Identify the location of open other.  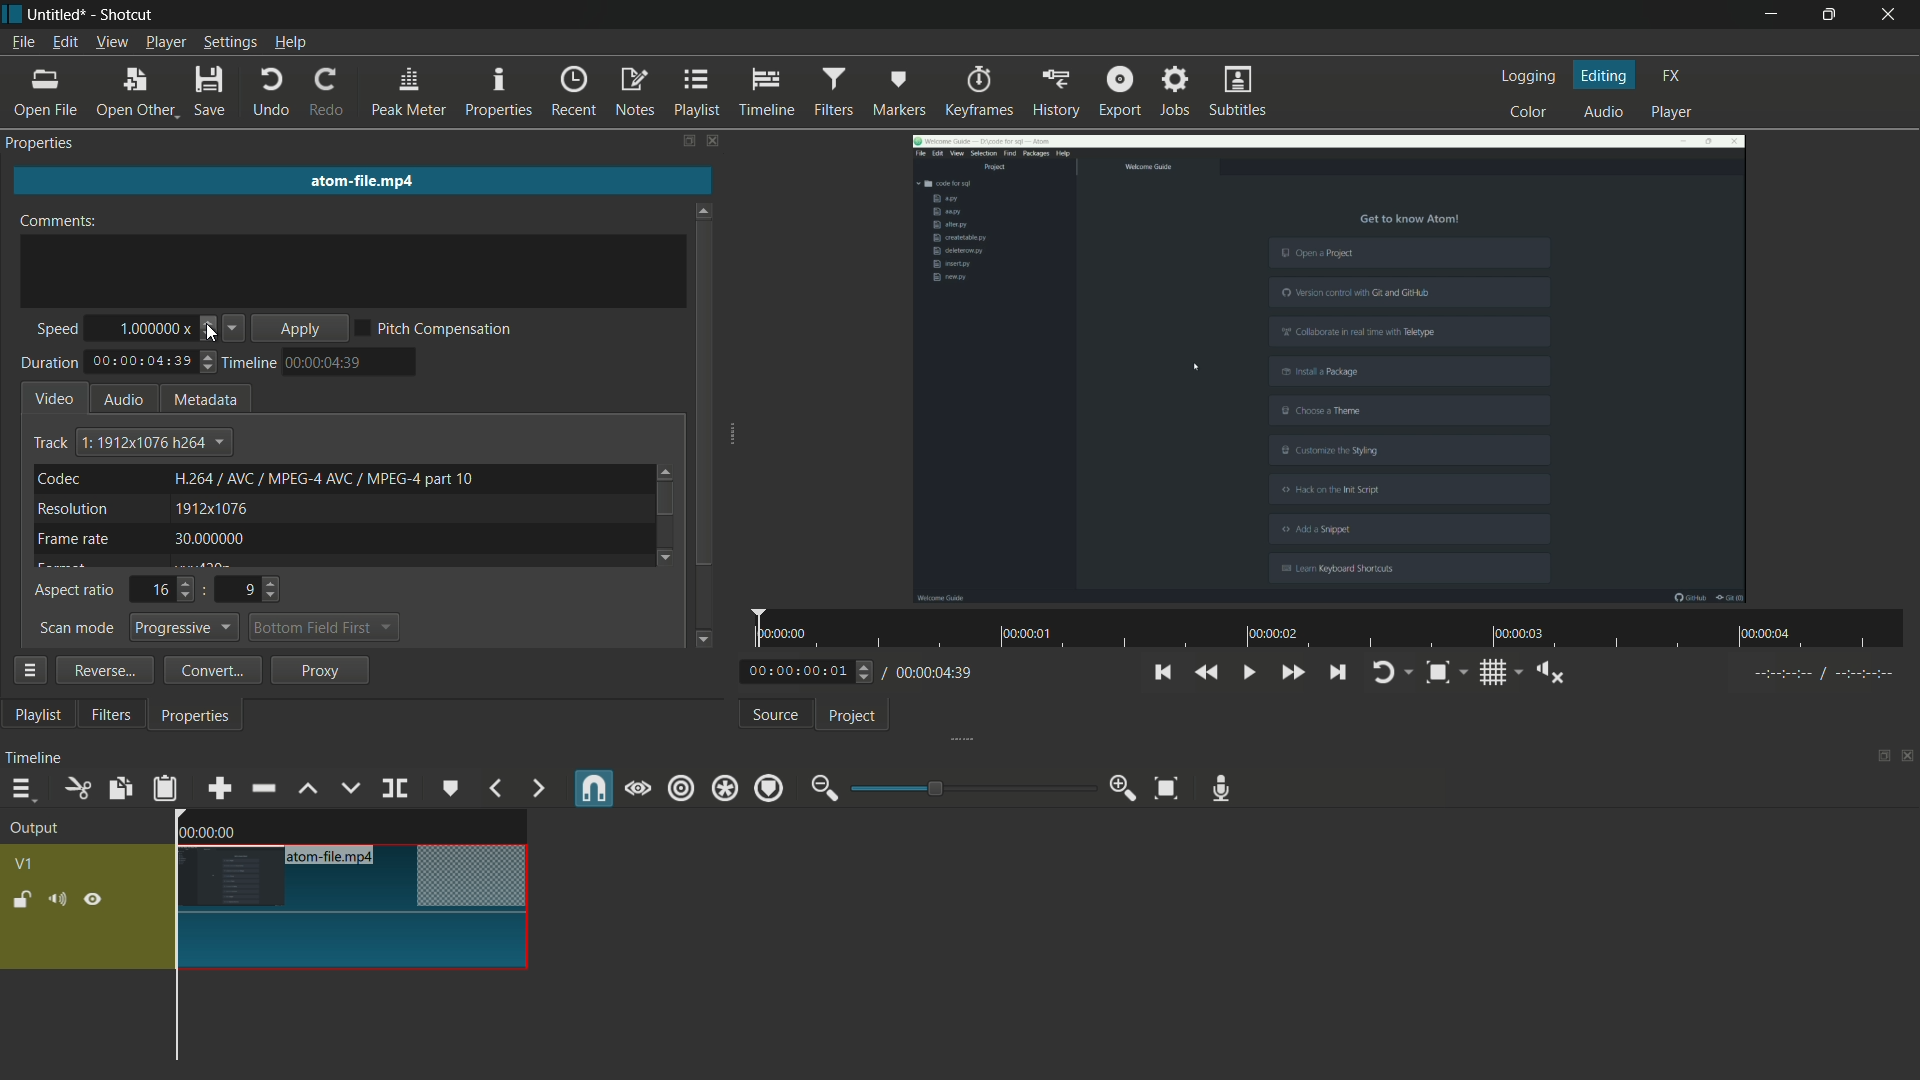
(133, 93).